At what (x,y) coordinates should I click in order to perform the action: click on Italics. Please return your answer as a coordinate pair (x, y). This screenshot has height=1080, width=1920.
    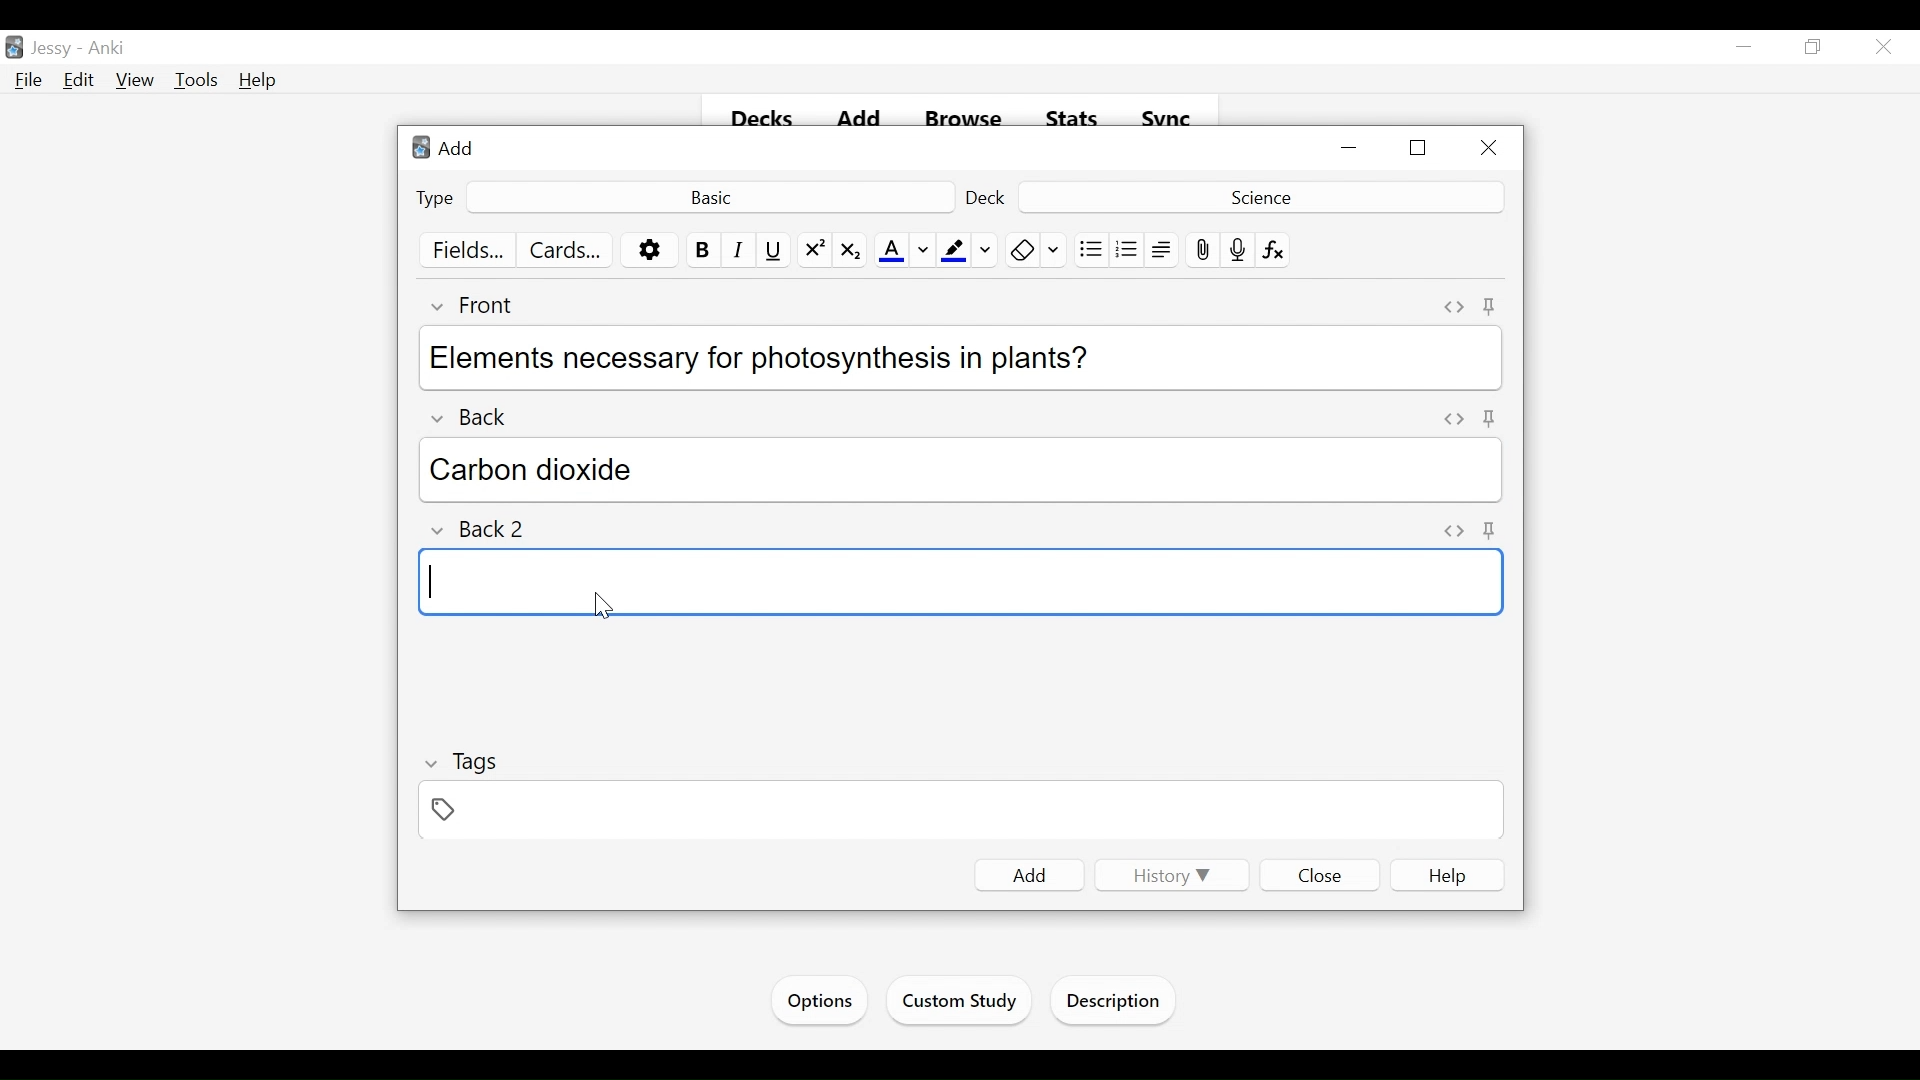
    Looking at the image, I should click on (739, 250).